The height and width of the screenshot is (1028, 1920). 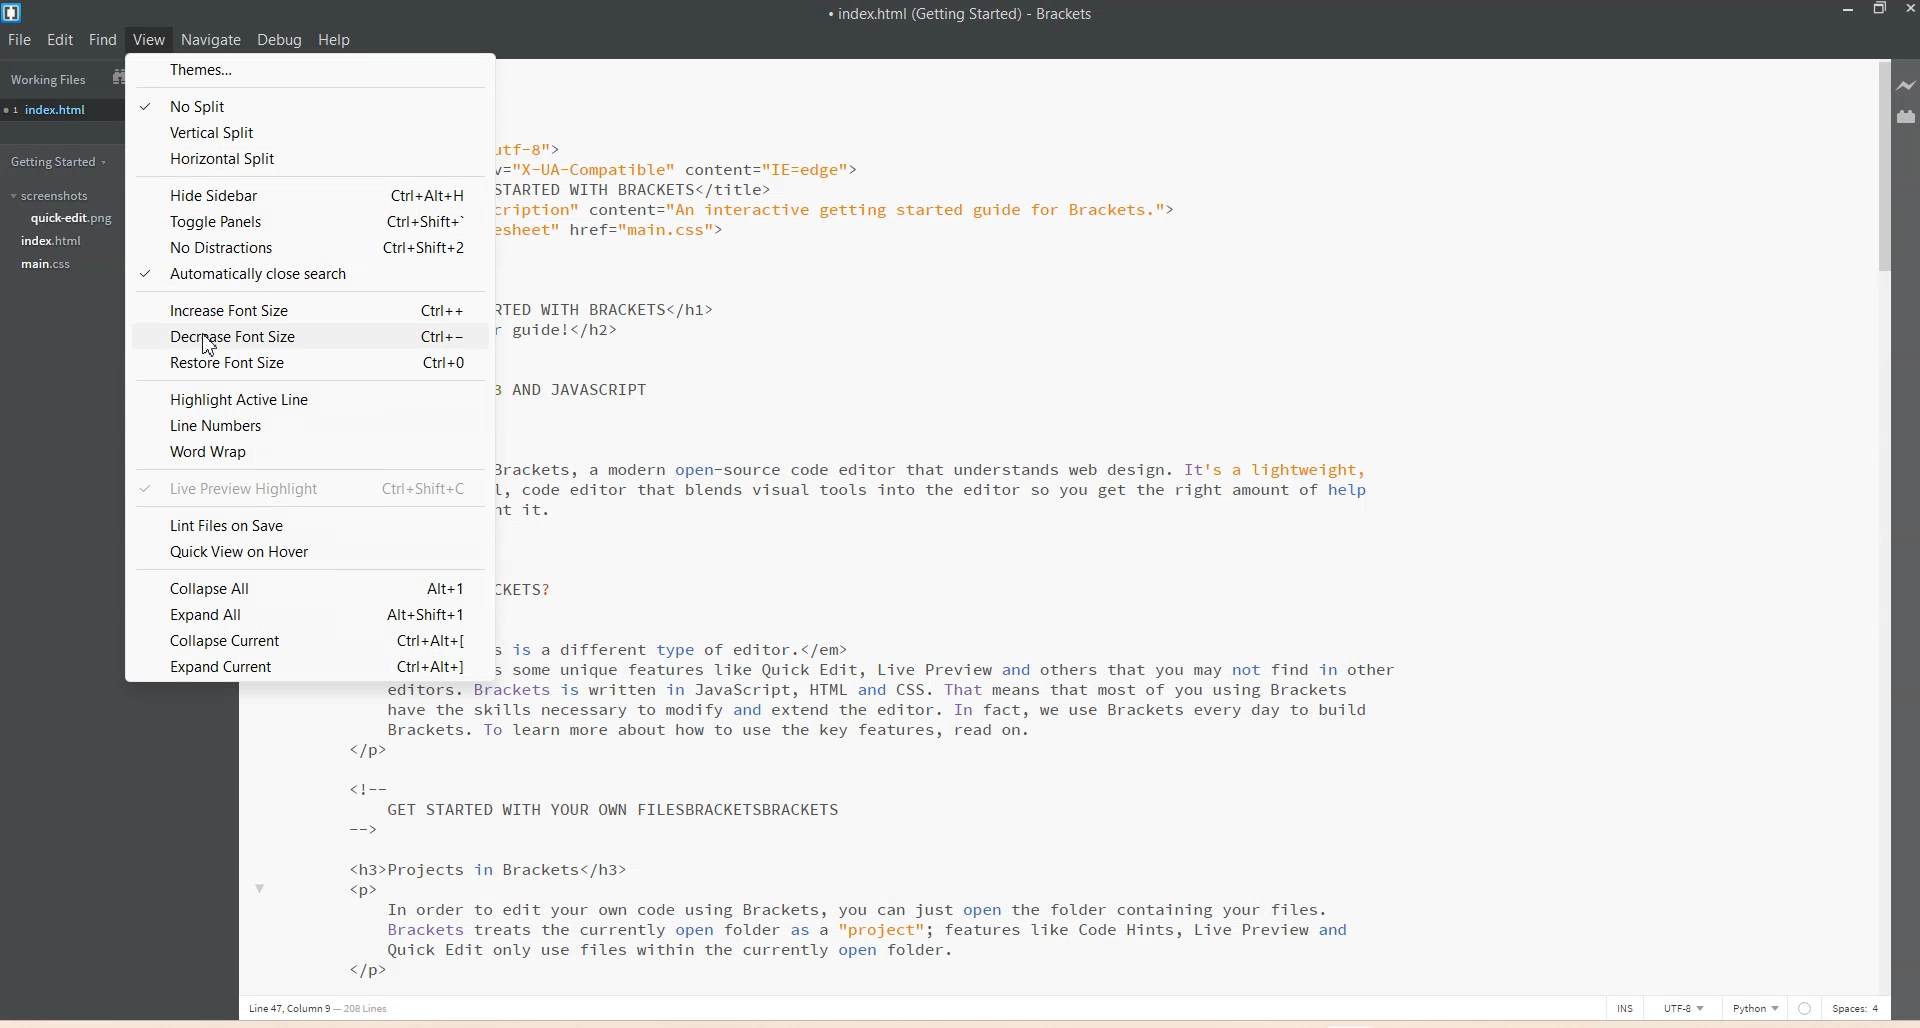 I want to click on Close, so click(x=1908, y=11).